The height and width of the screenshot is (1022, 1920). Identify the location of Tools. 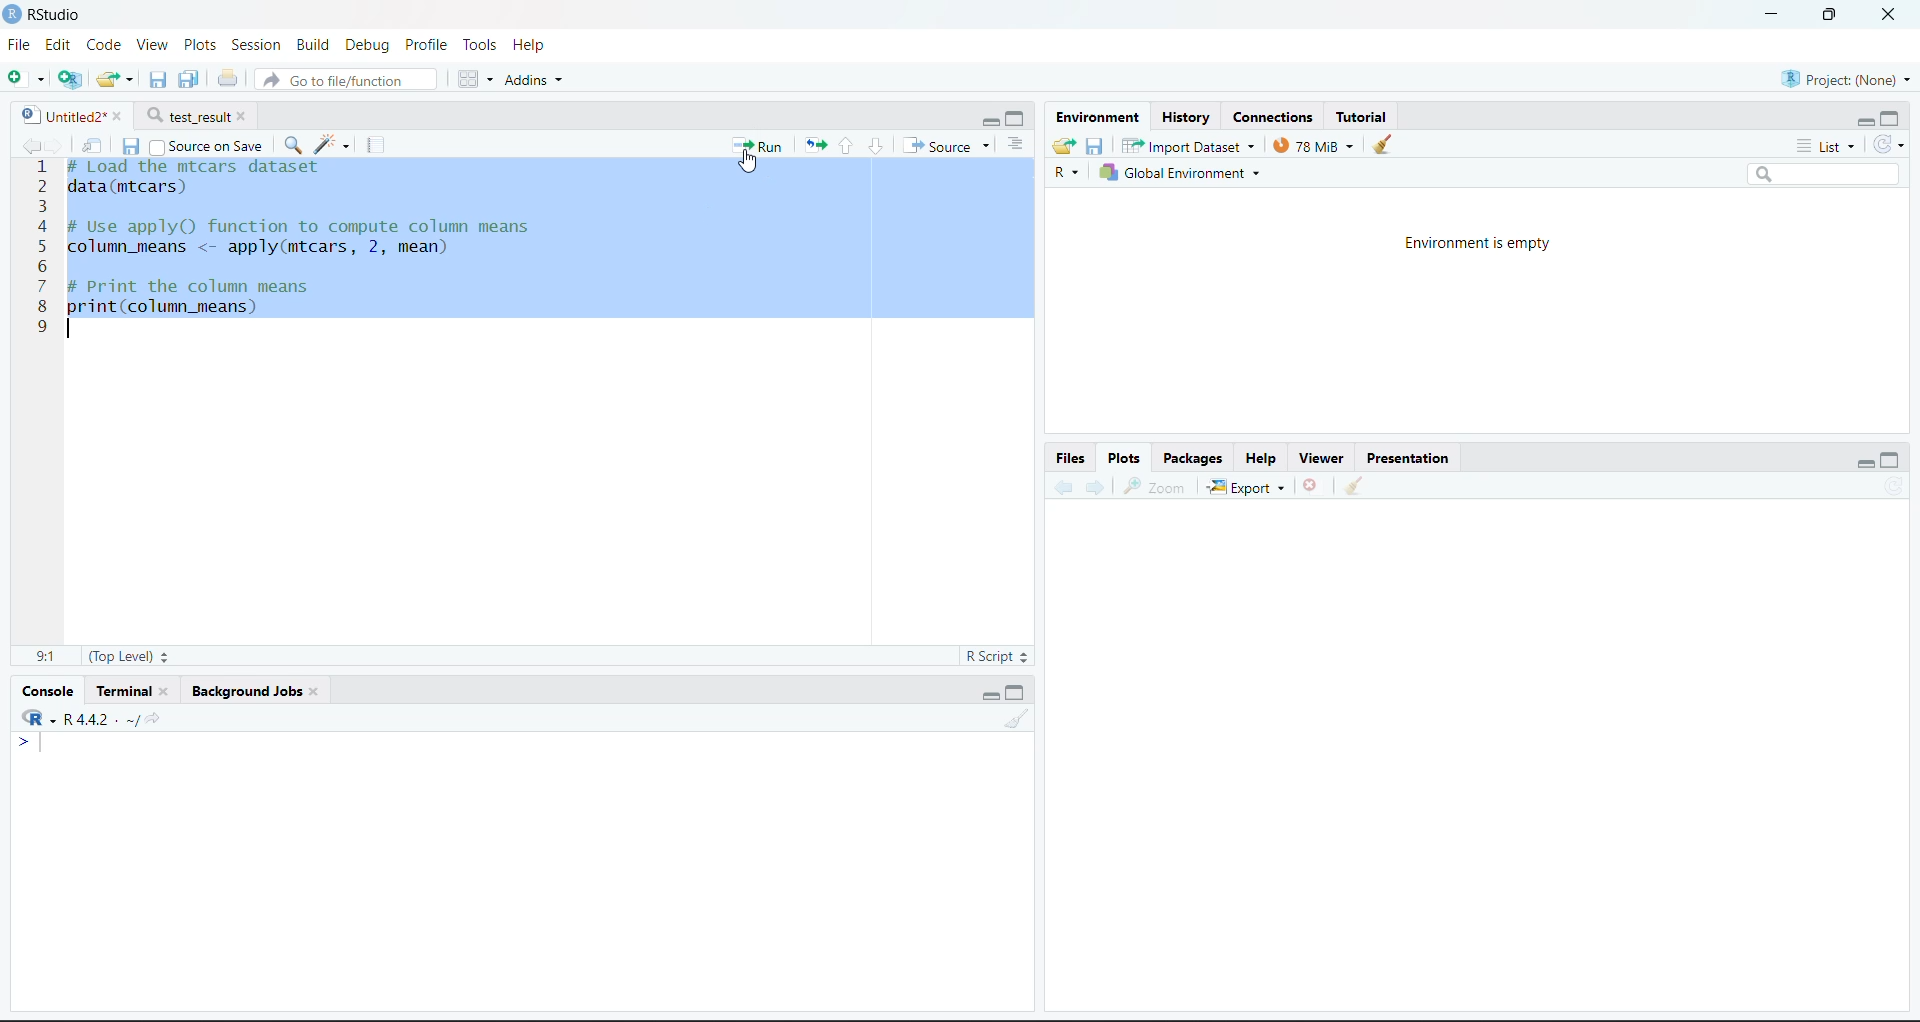
(479, 43).